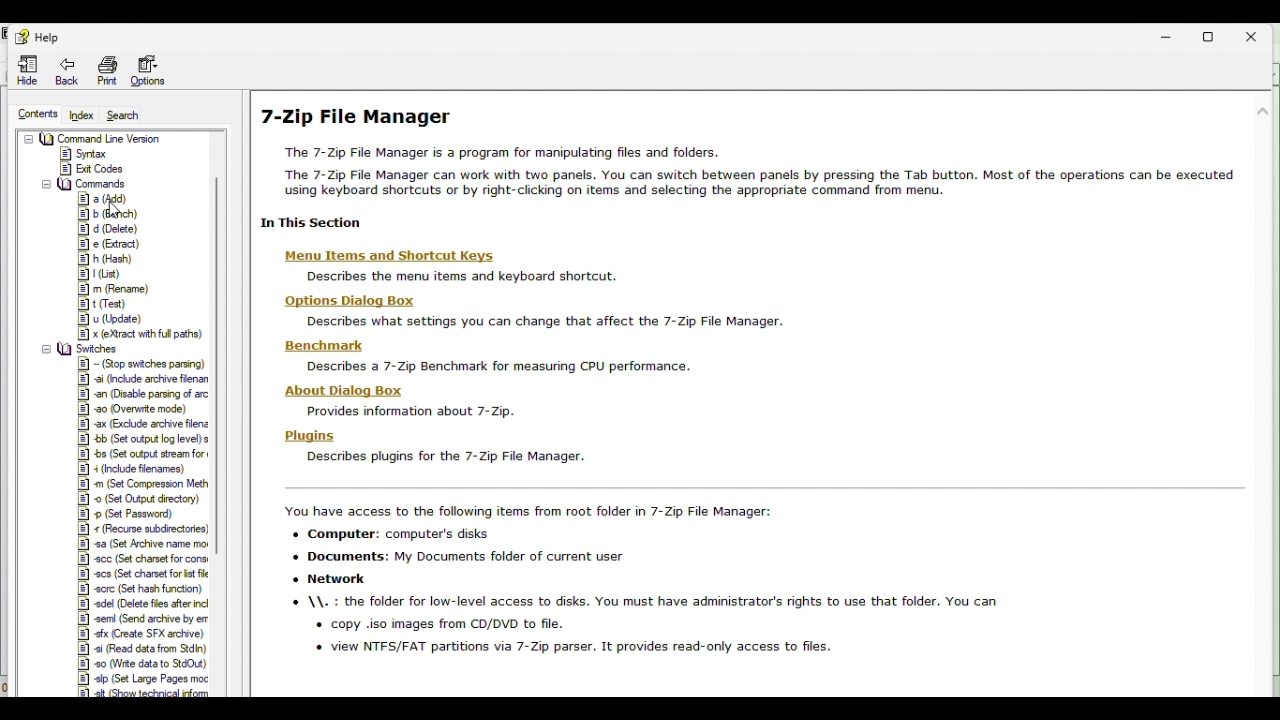  Describe the element at coordinates (83, 185) in the screenshot. I see `commands` at that location.